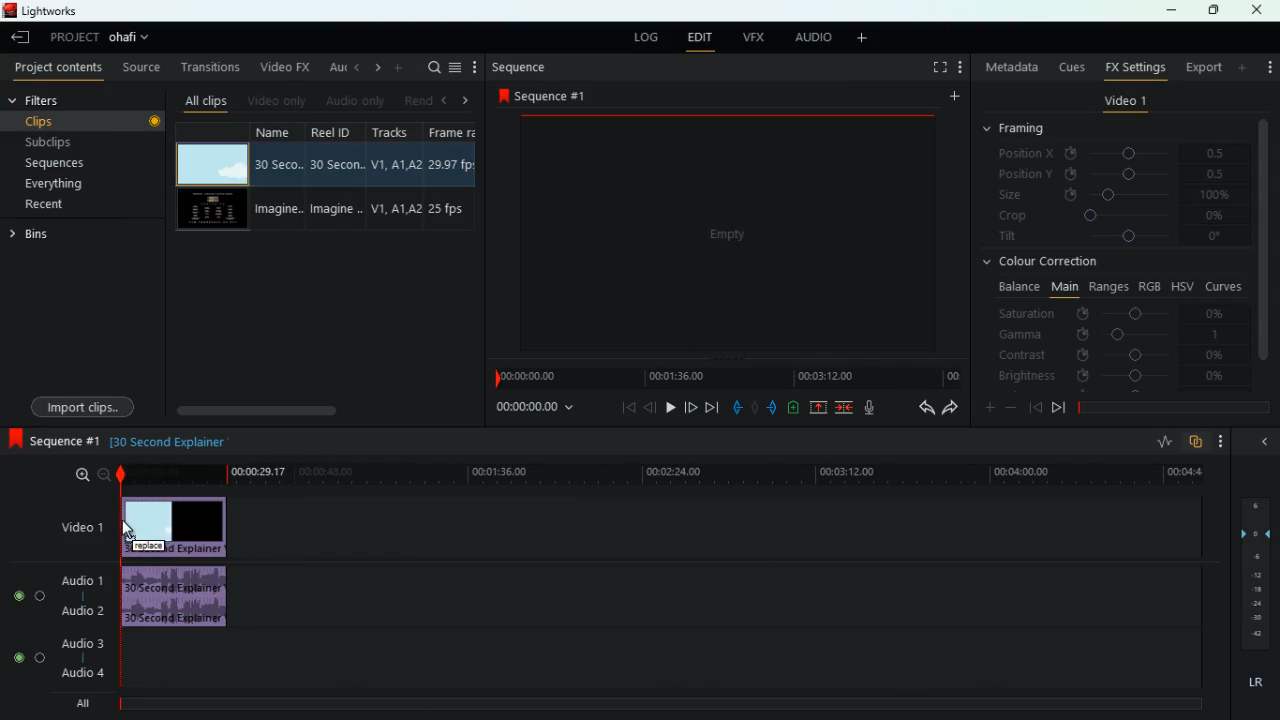  Describe the element at coordinates (71, 184) in the screenshot. I see `everything` at that location.